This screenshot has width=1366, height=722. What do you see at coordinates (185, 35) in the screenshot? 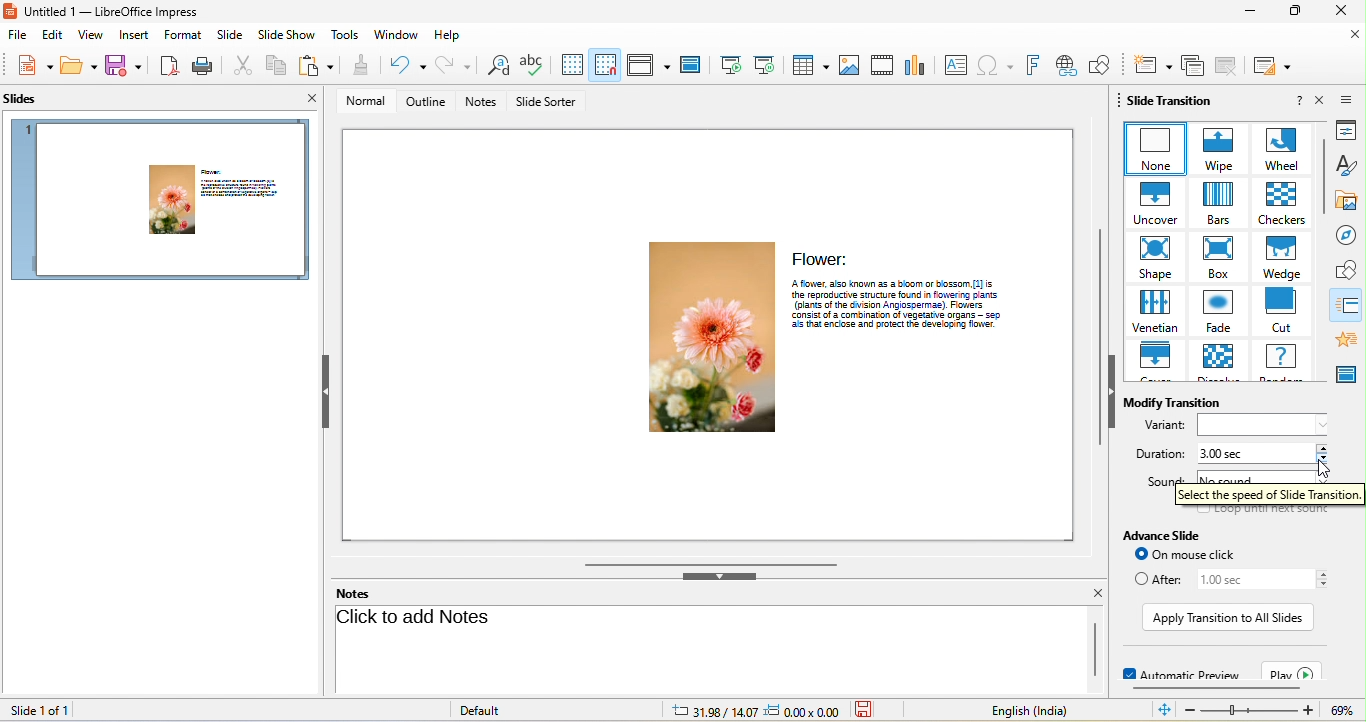
I see `format` at bounding box center [185, 35].